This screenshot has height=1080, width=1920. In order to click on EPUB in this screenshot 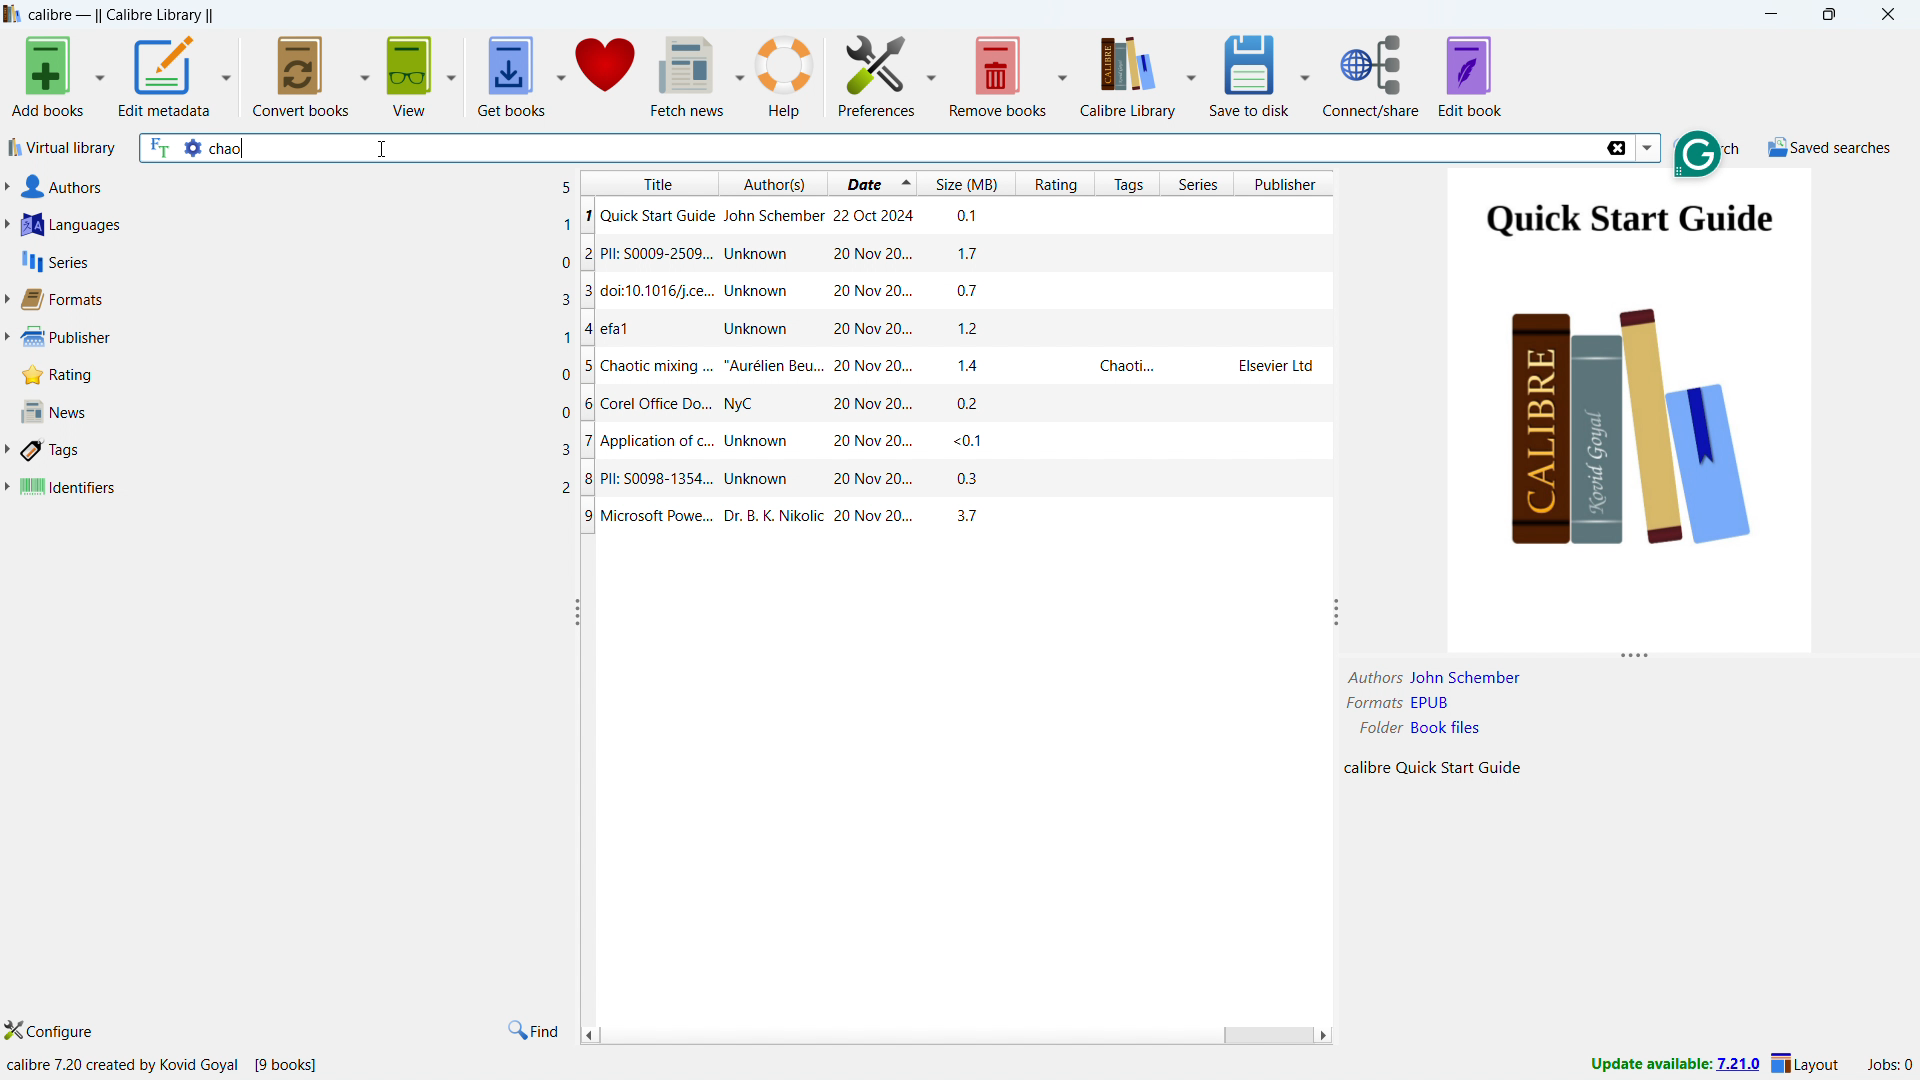, I will do `click(1447, 706)`.